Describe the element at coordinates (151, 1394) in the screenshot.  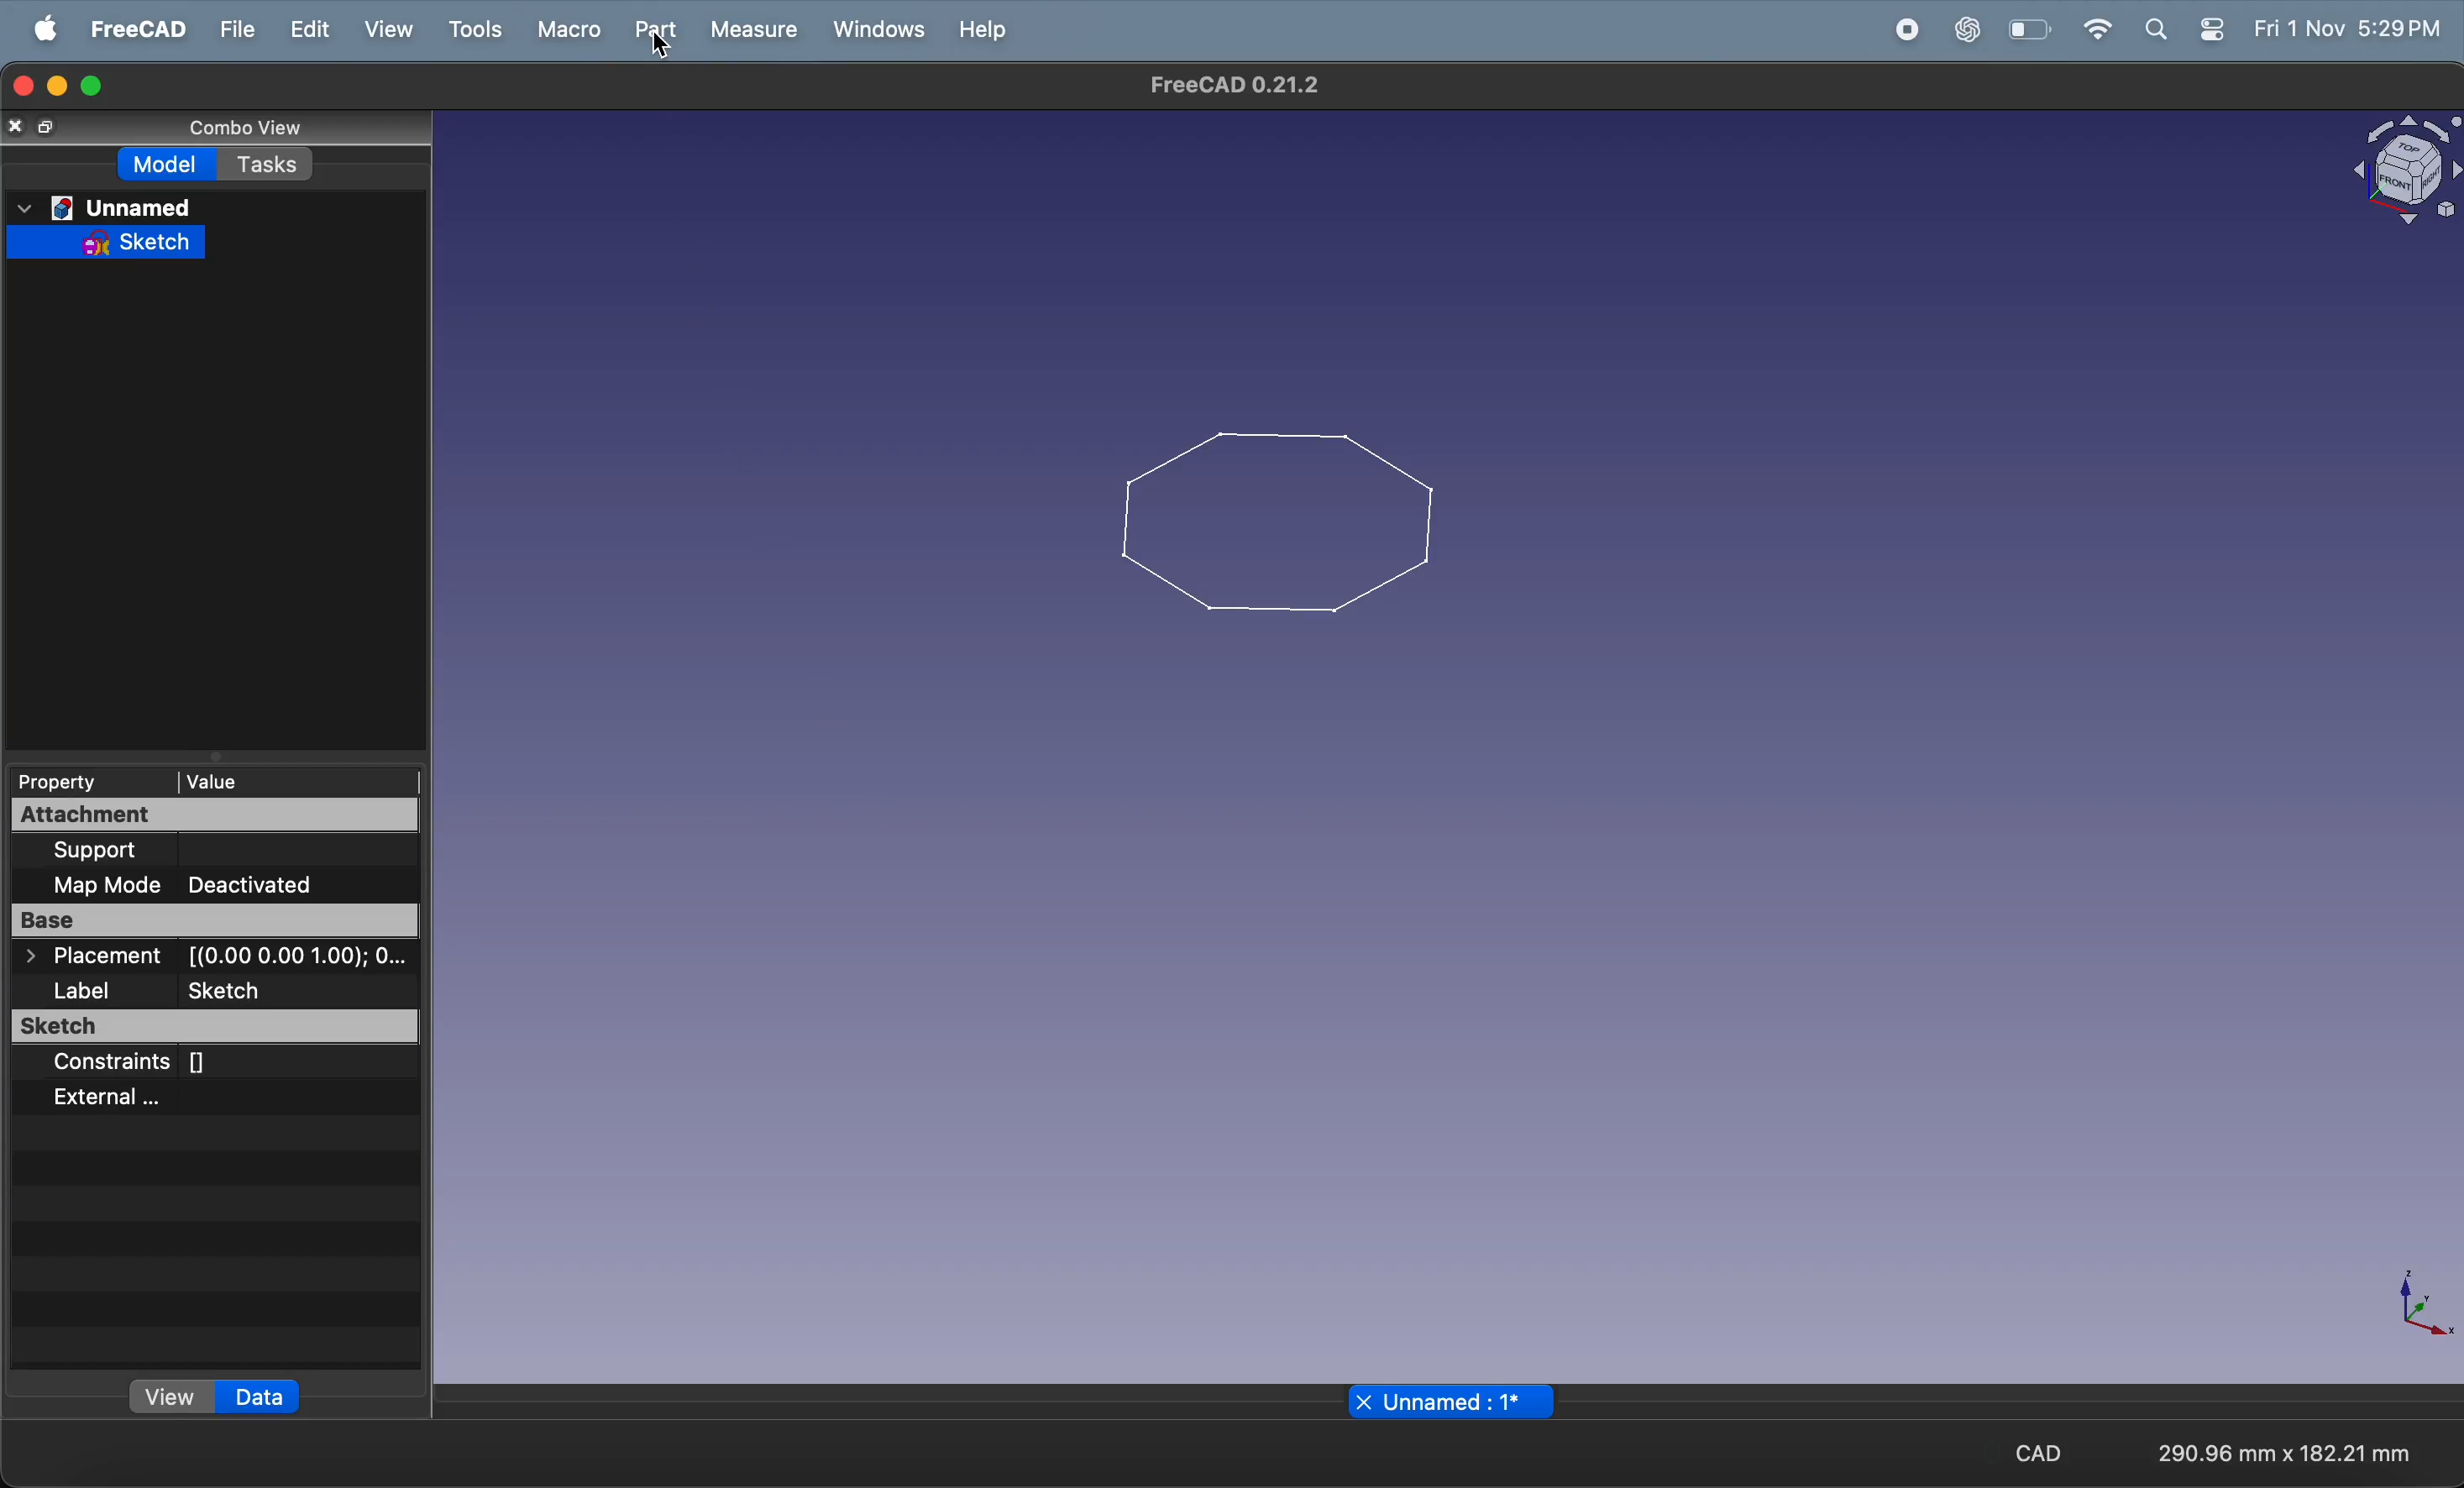
I see `view` at that location.